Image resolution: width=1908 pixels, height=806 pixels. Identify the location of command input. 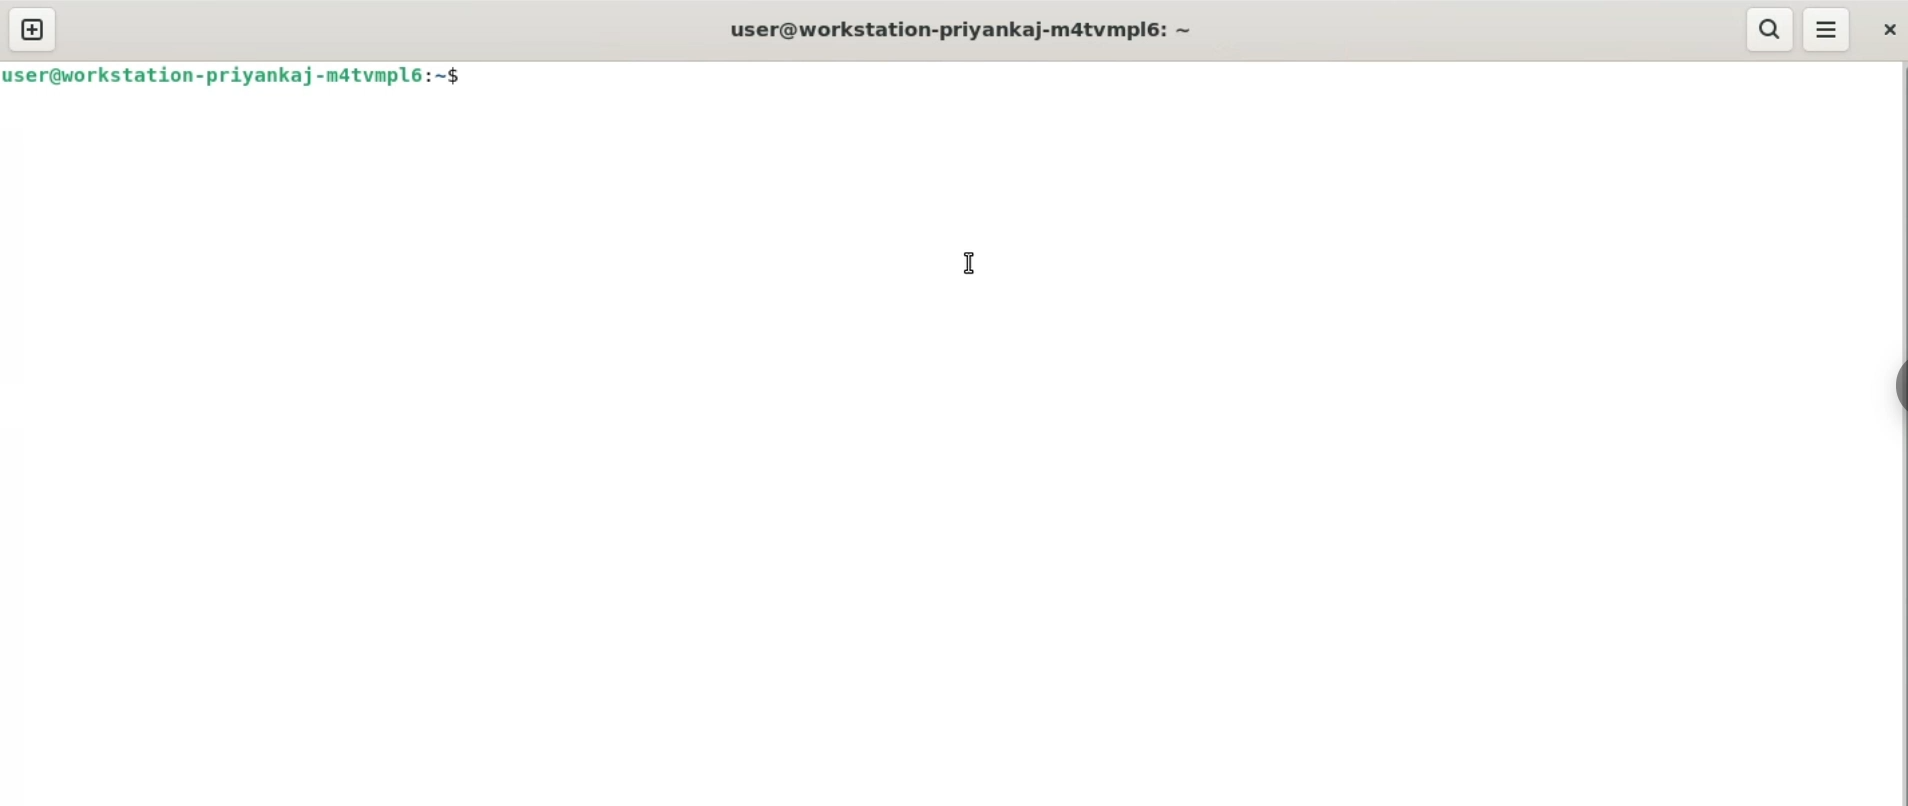
(1172, 79).